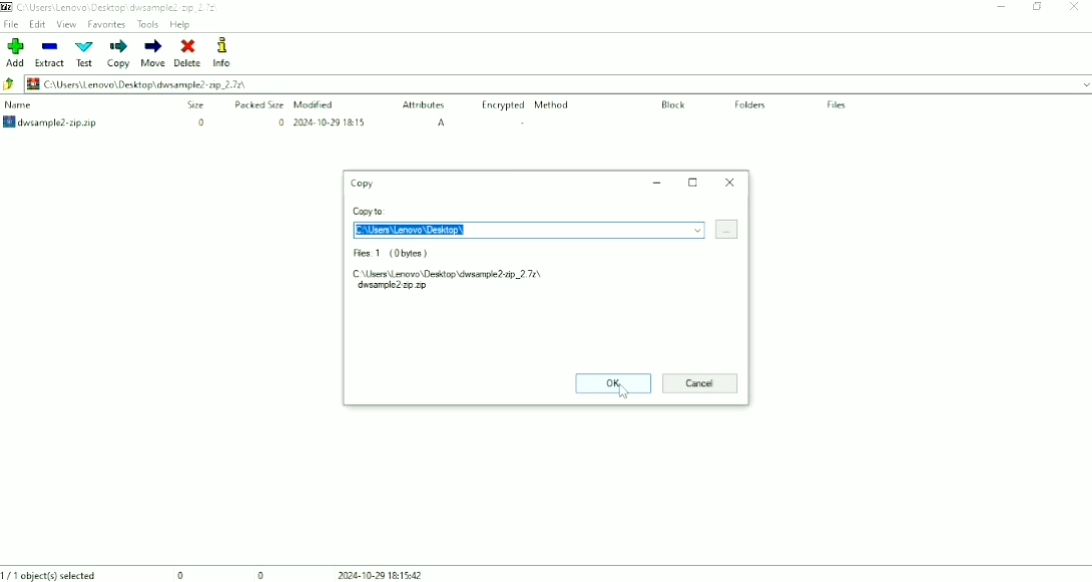  What do you see at coordinates (7, 7) in the screenshot?
I see `Logo` at bounding box center [7, 7].